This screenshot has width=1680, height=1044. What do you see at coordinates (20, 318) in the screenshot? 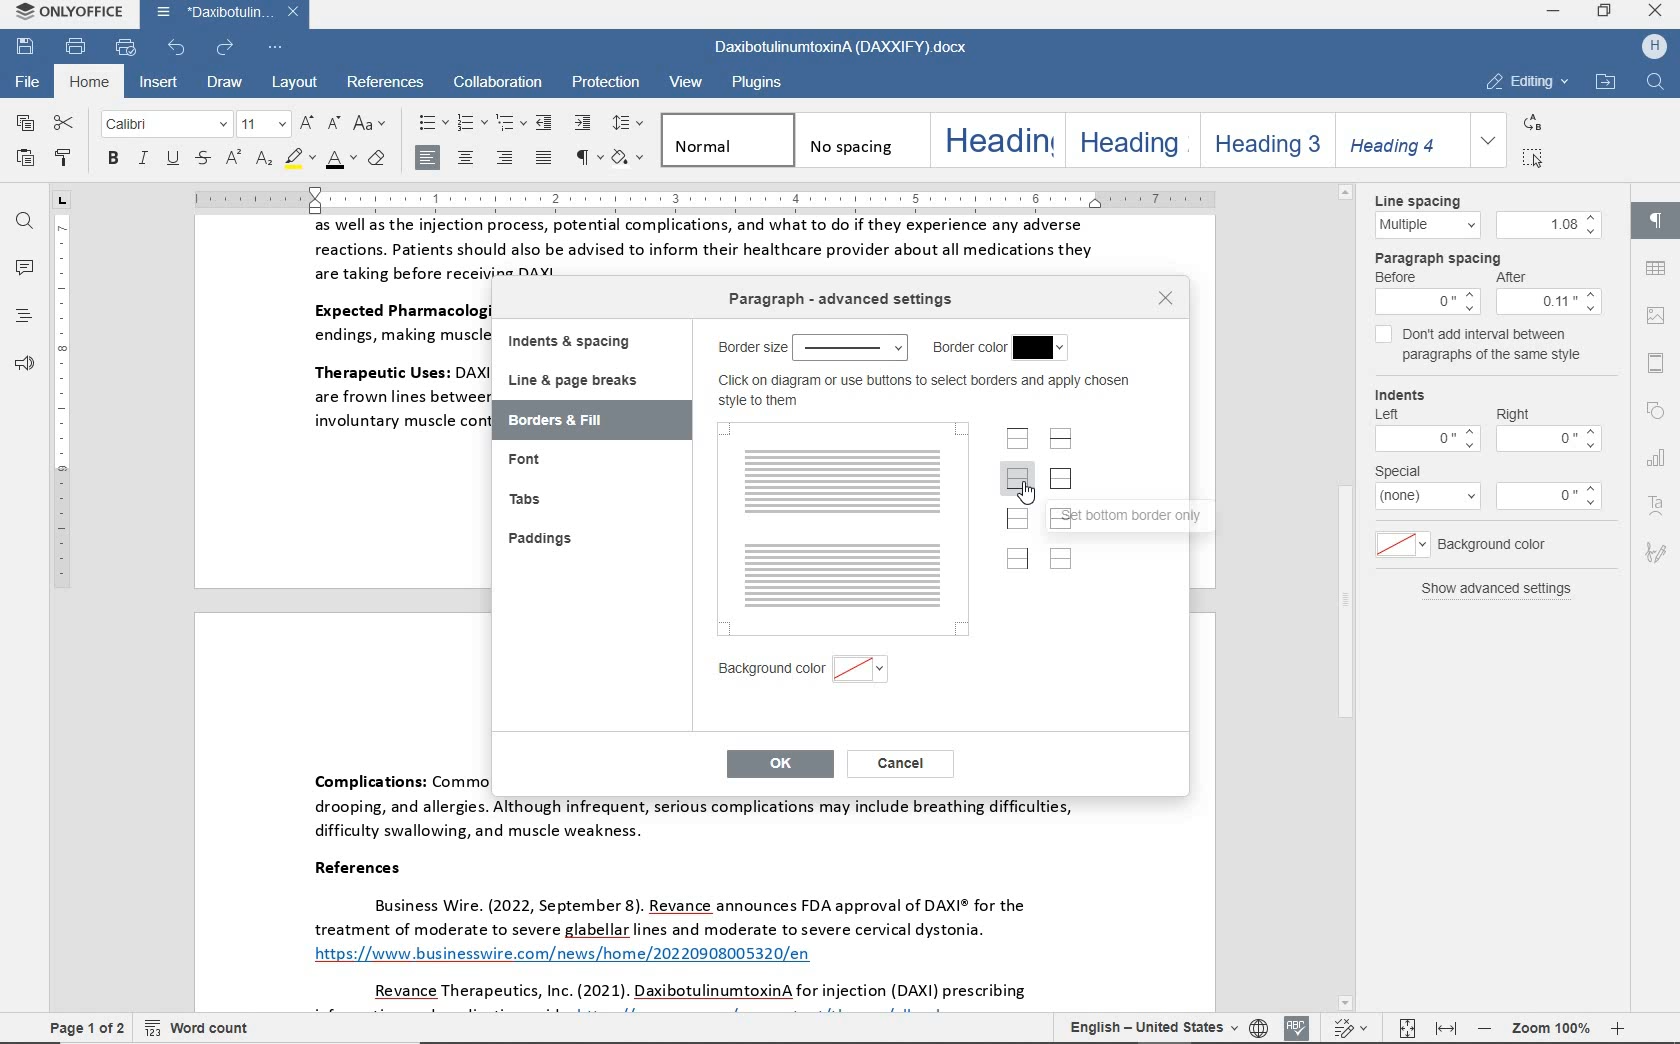
I see `headings` at bounding box center [20, 318].